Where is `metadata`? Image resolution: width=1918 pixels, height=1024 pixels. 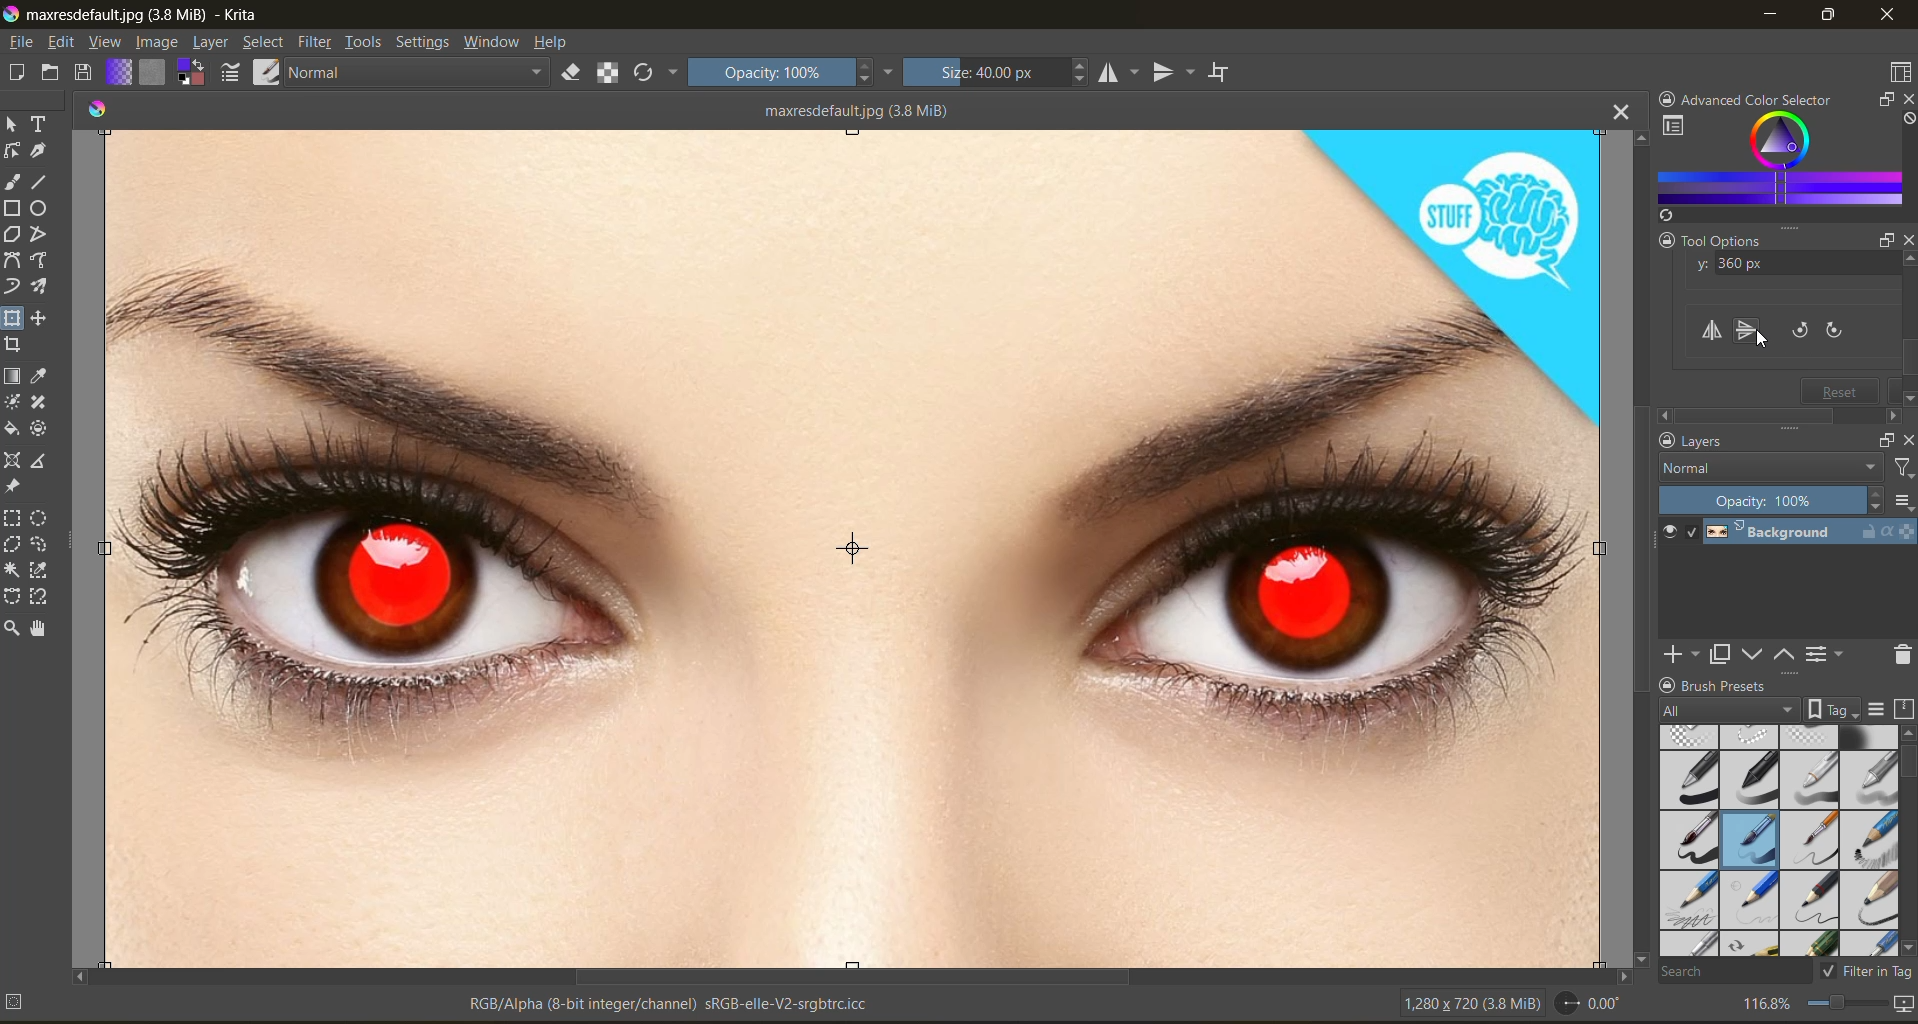
metadata is located at coordinates (442, 1006).